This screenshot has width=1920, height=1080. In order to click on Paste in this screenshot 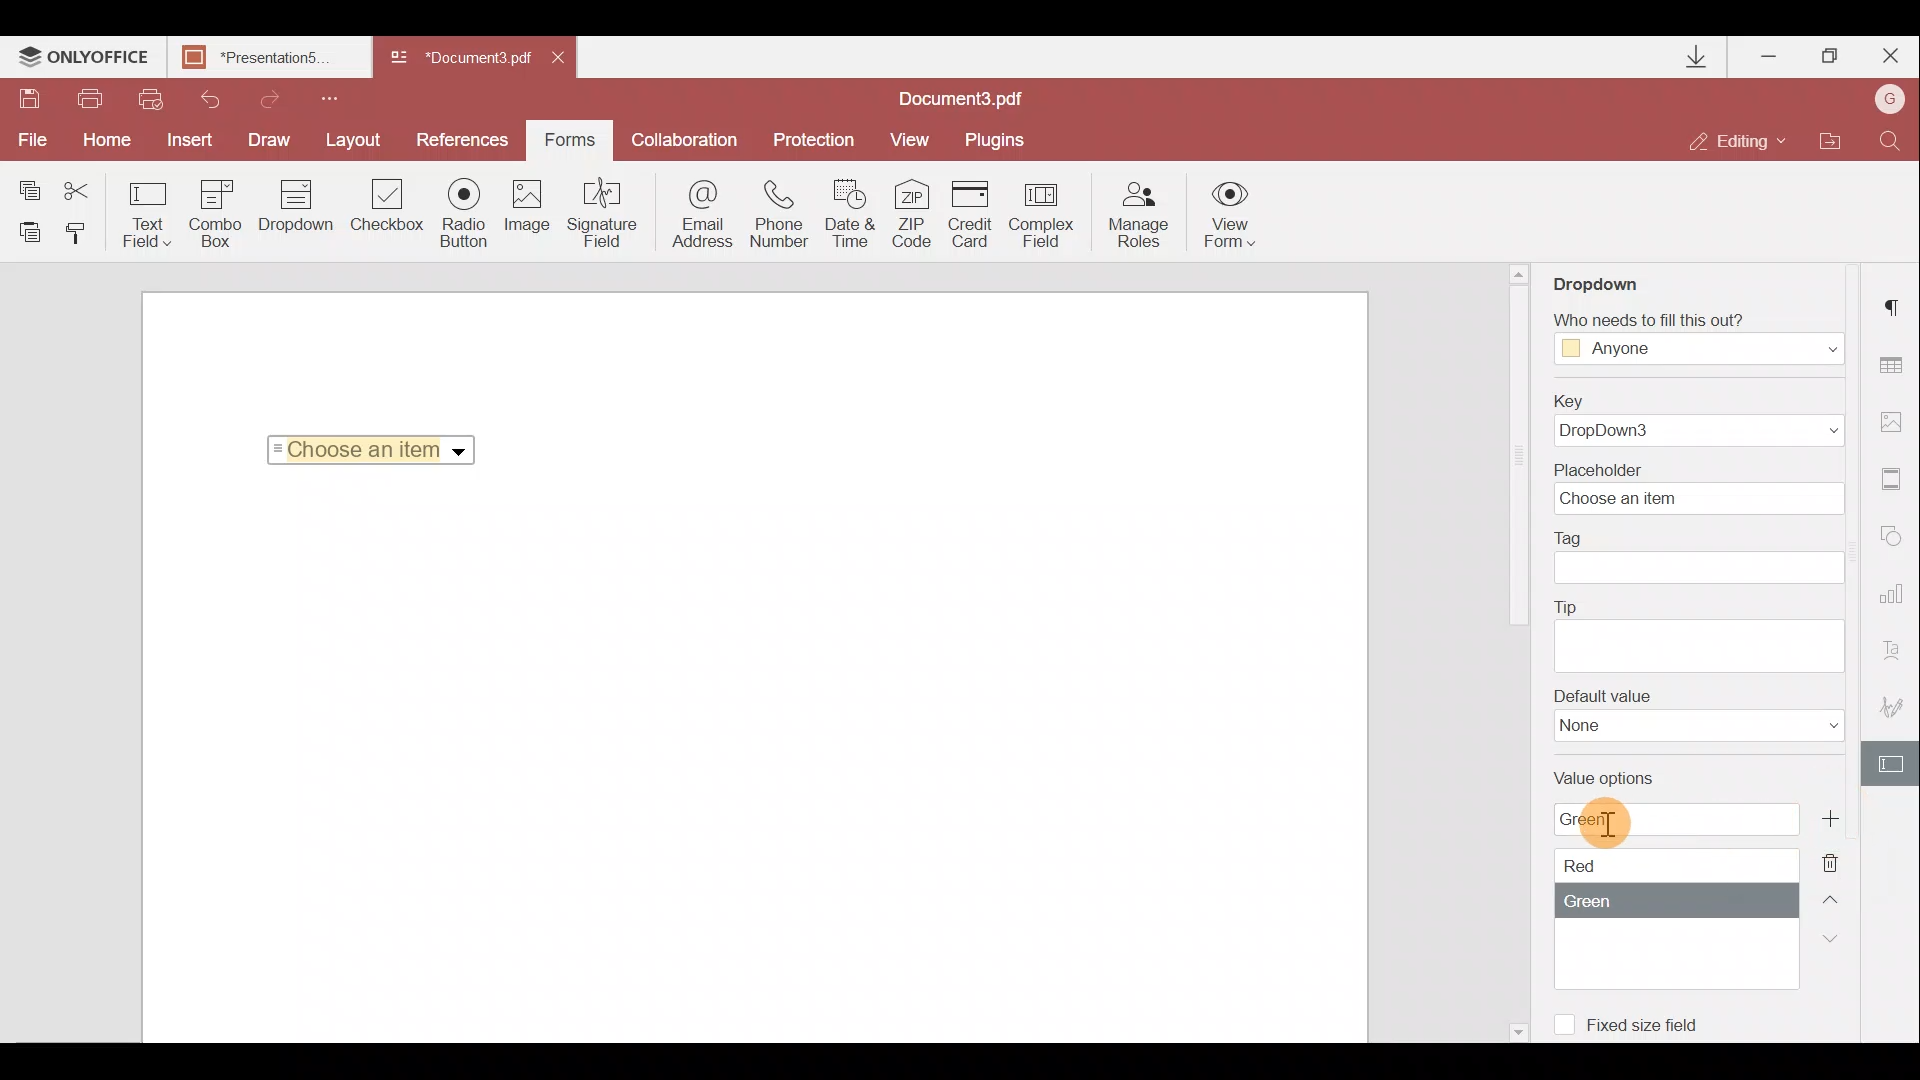, I will do `click(28, 235)`.